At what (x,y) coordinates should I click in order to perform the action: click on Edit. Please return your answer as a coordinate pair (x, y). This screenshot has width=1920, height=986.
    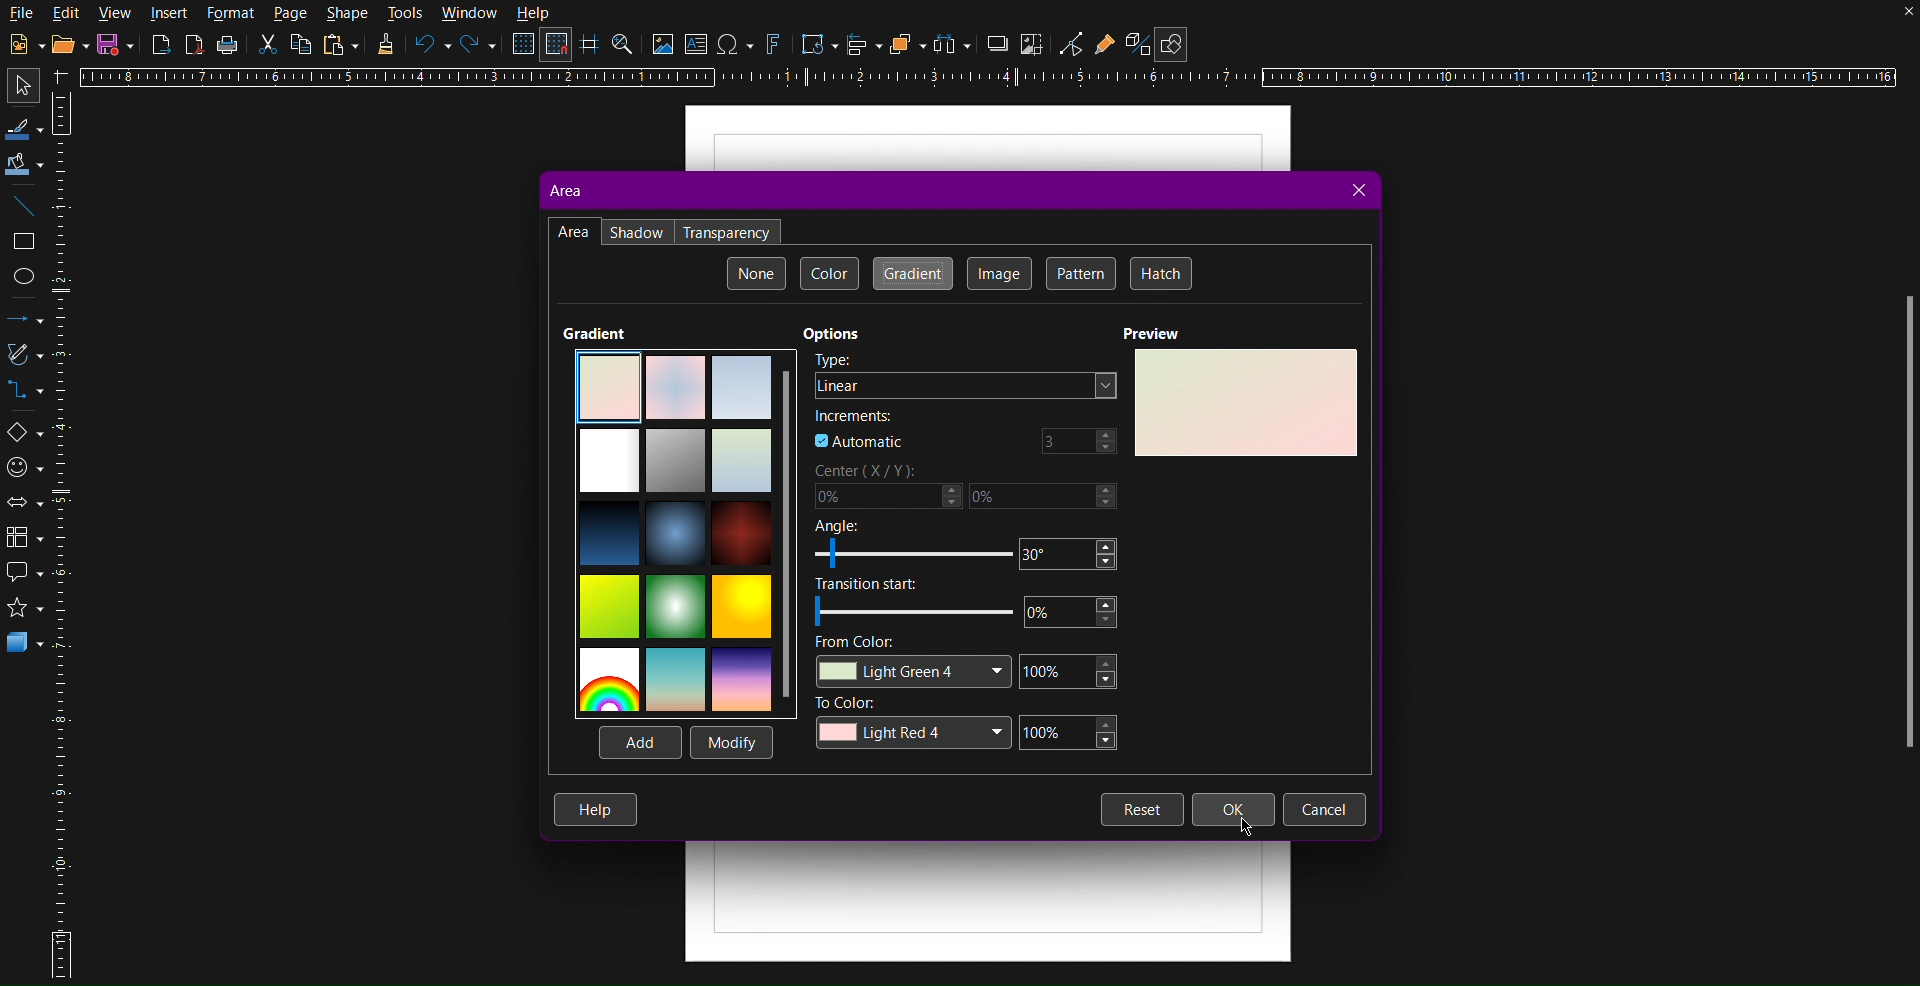
    Looking at the image, I should click on (69, 13).